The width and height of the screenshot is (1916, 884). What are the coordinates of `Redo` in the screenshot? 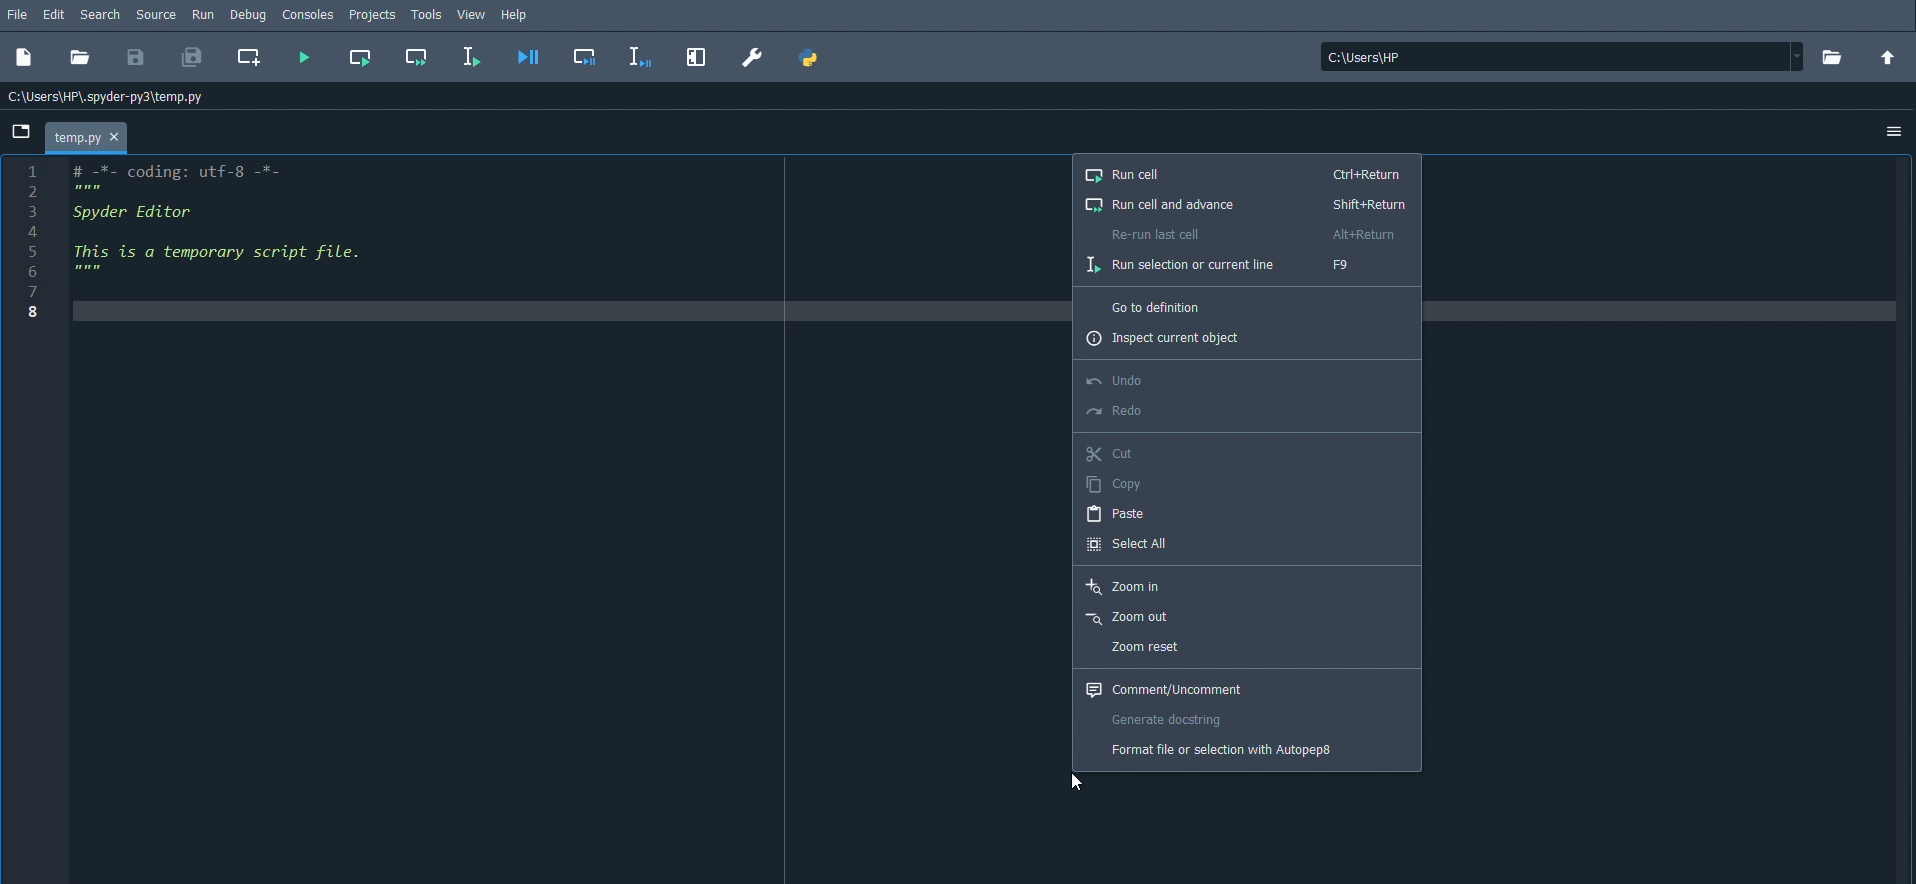 It's located at (1117, 407).